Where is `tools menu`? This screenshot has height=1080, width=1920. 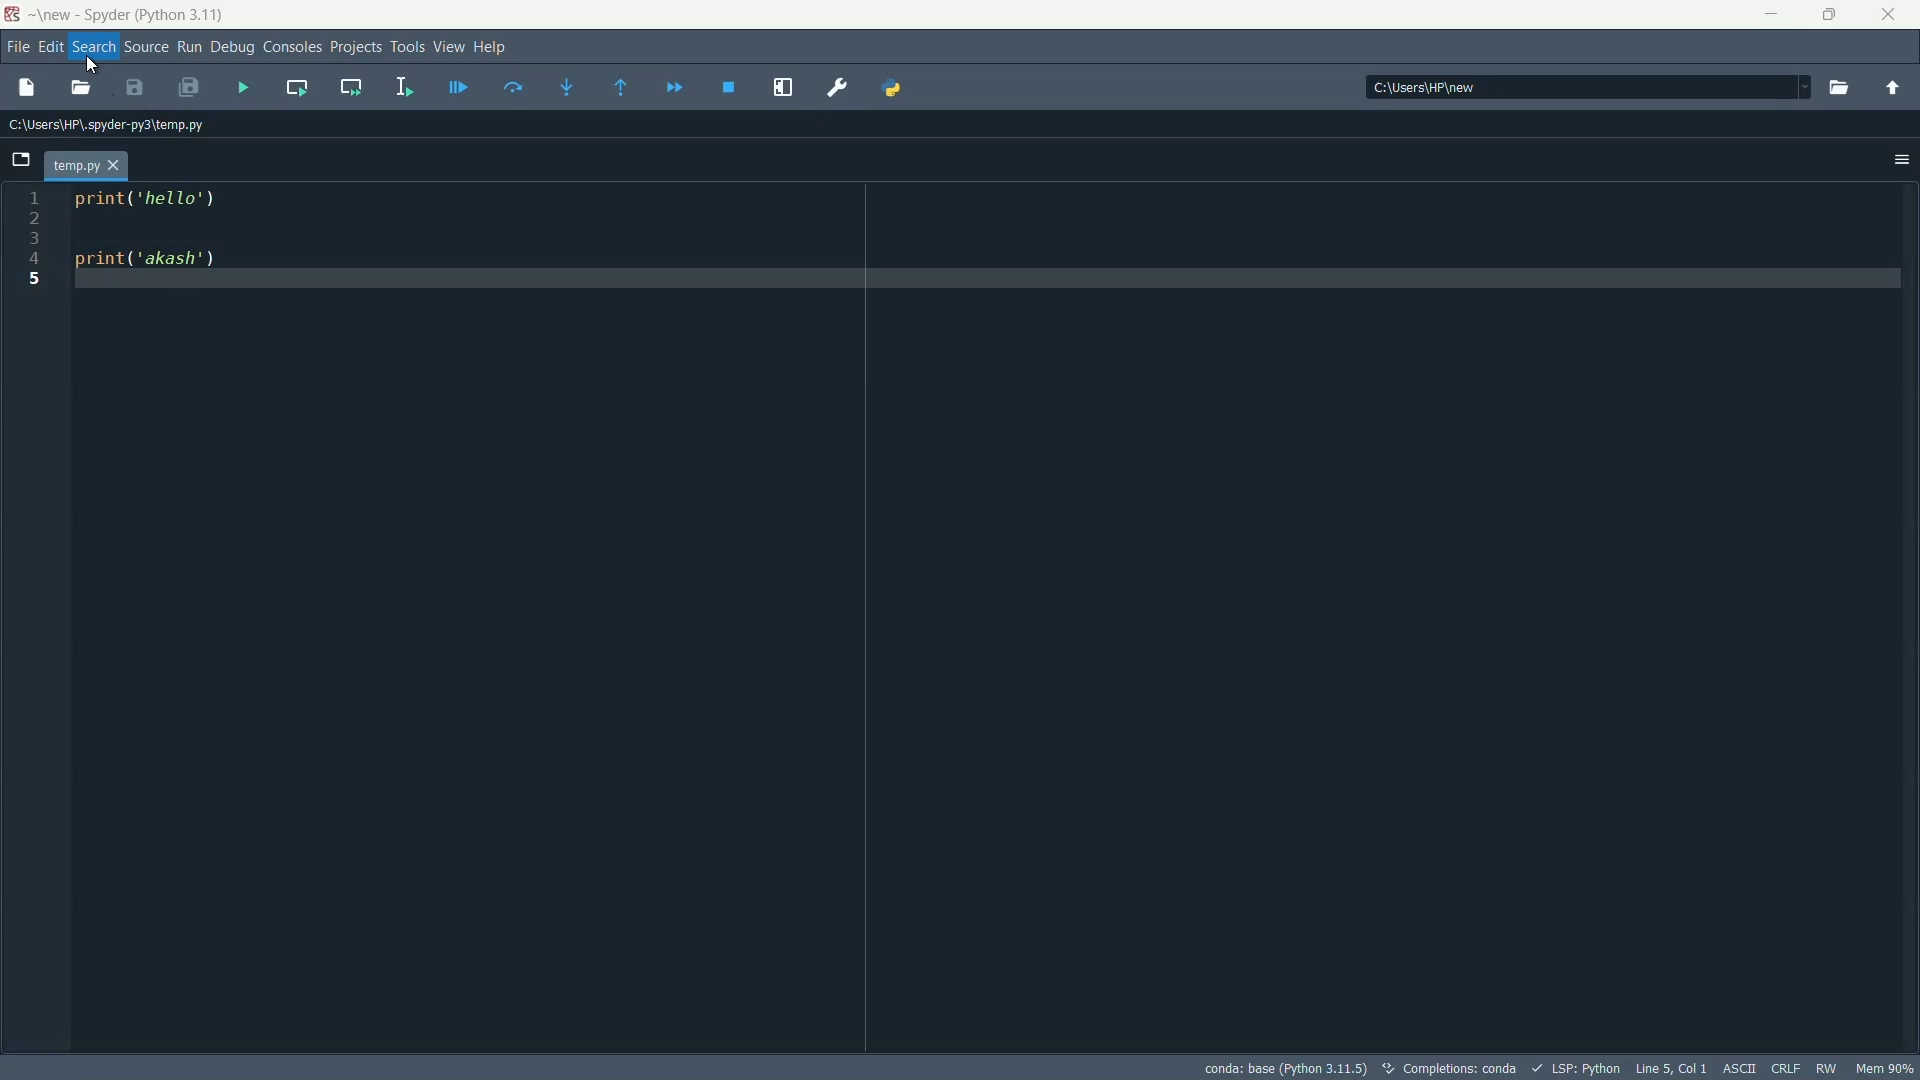
tools menu is located at coordinates (406, 47).